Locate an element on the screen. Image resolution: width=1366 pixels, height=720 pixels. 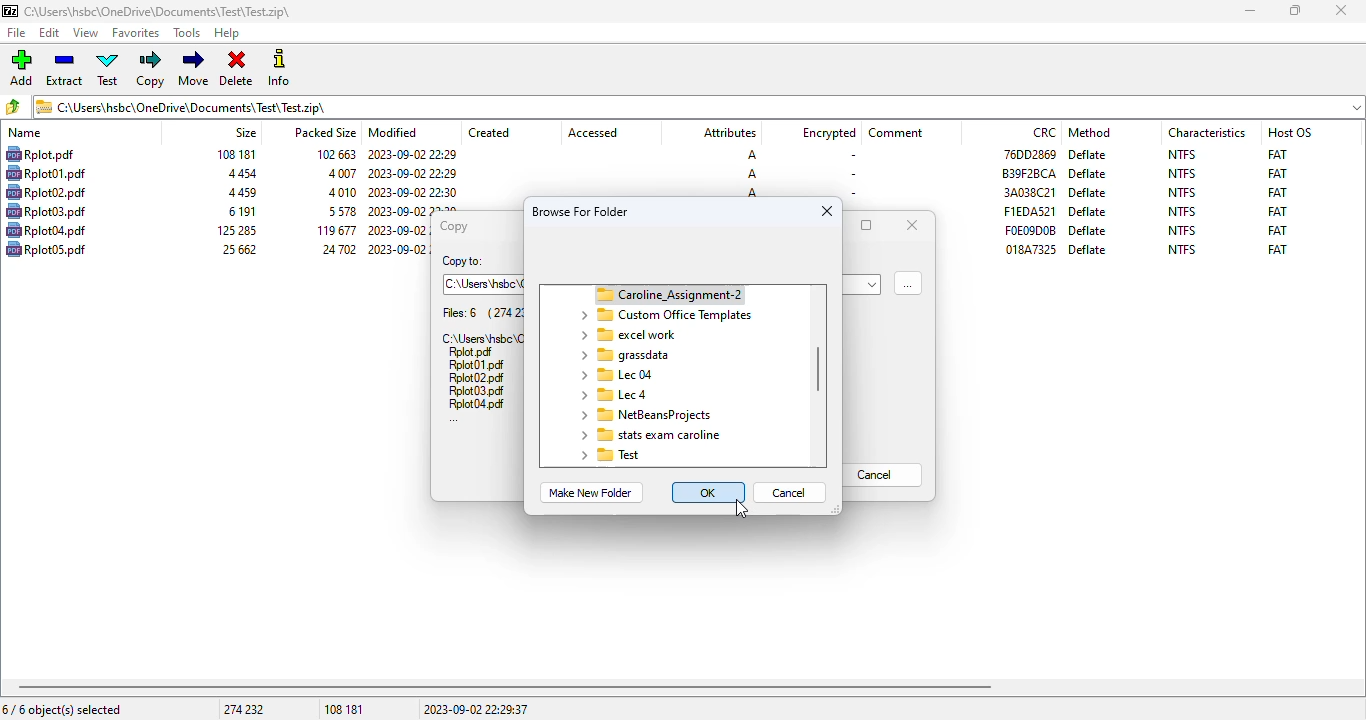
file is located at coordinates (39, 154).